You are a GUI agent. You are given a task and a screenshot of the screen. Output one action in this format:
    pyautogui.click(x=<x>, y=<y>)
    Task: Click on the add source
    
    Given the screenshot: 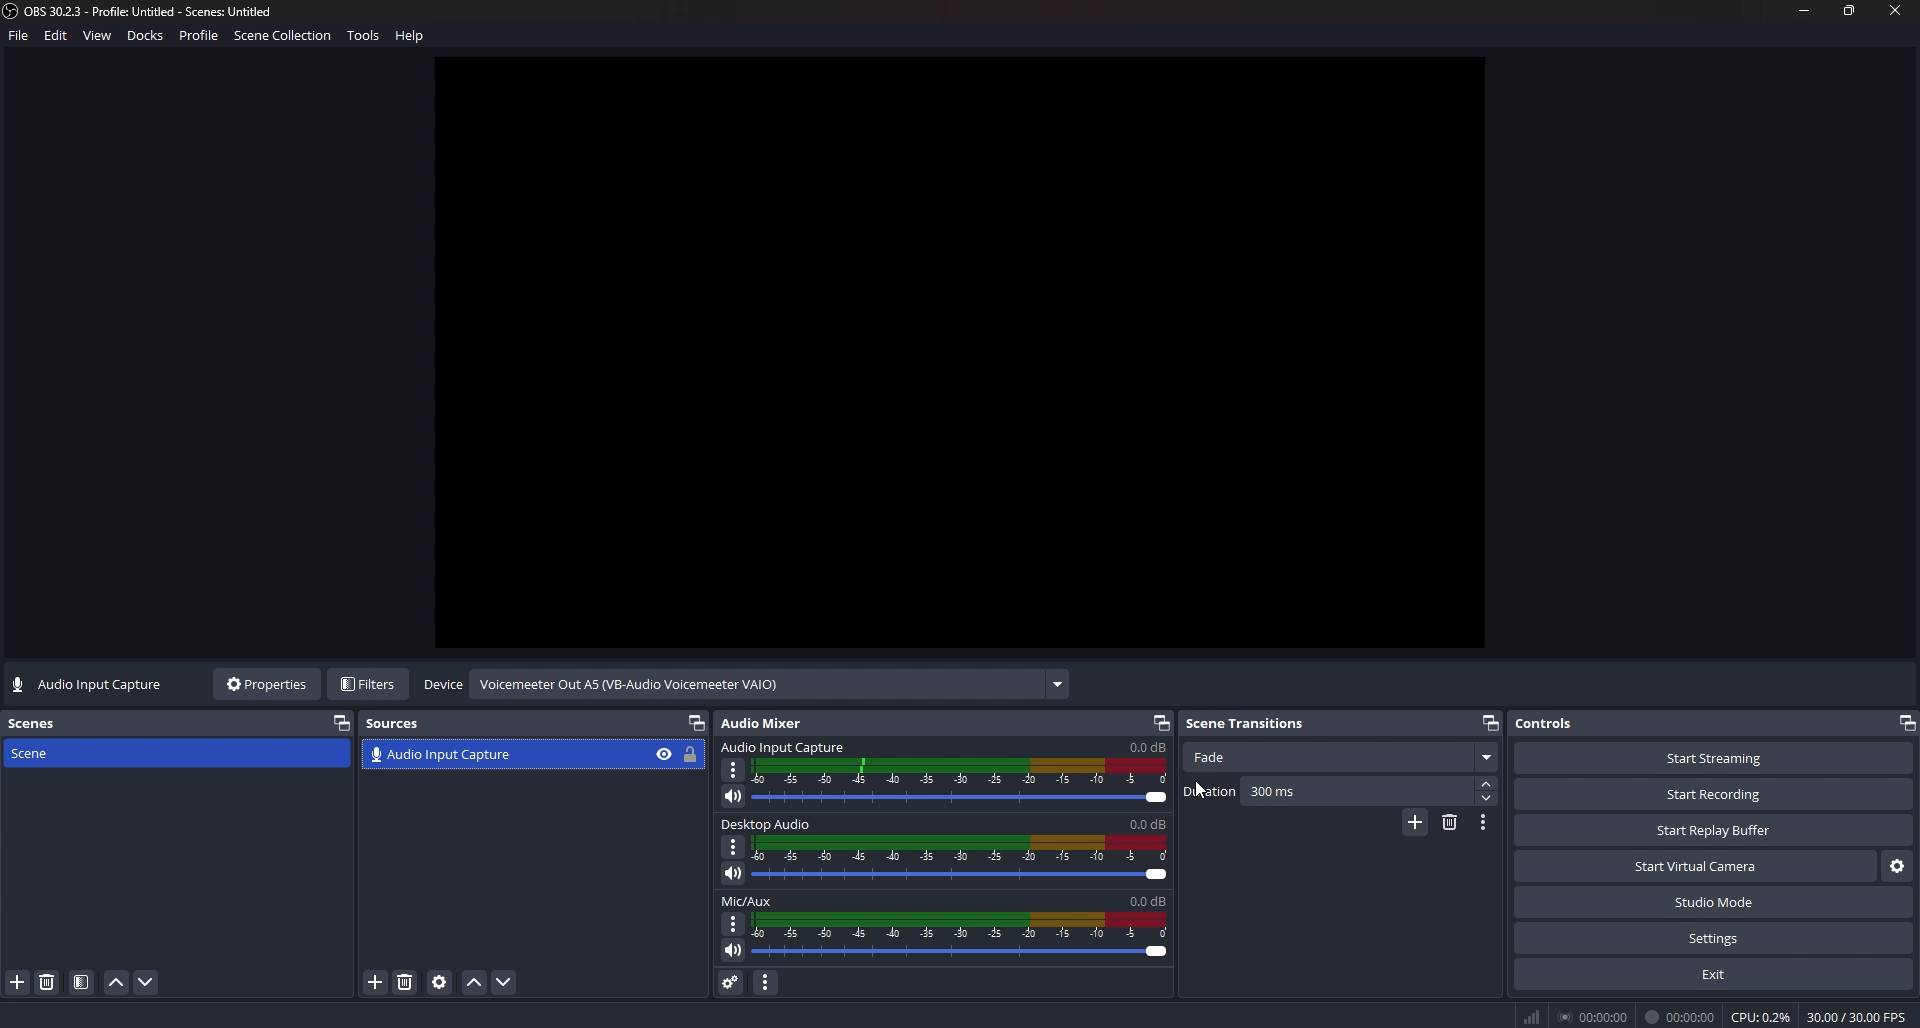 What is the action you would take?
    pyautogui.click(x=377, y=982)
    